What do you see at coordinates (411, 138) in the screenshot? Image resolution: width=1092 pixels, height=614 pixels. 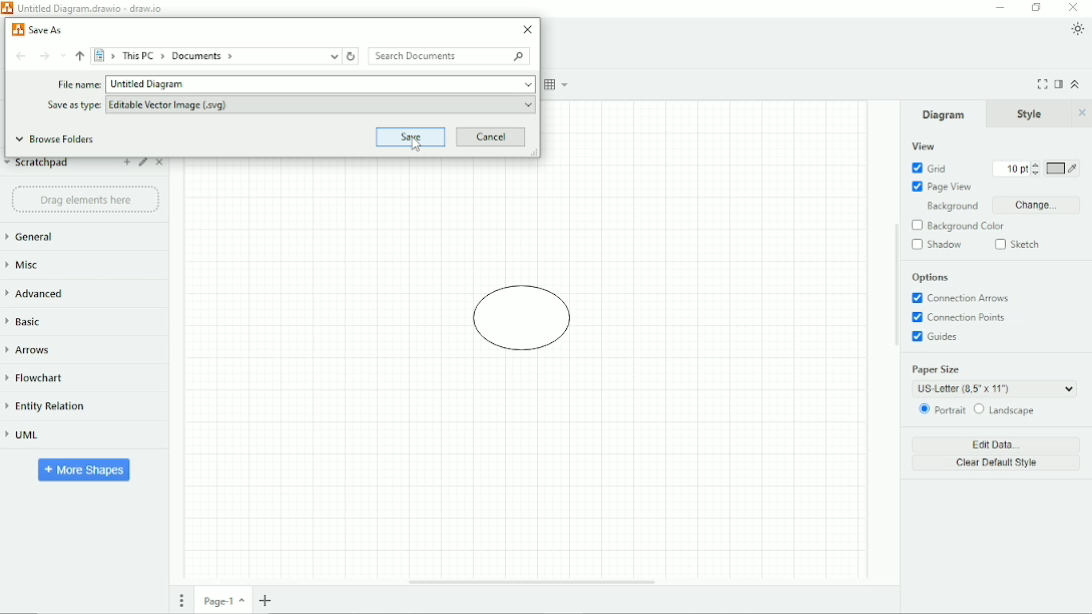 I see `Save` at bounding box center [411, 138].